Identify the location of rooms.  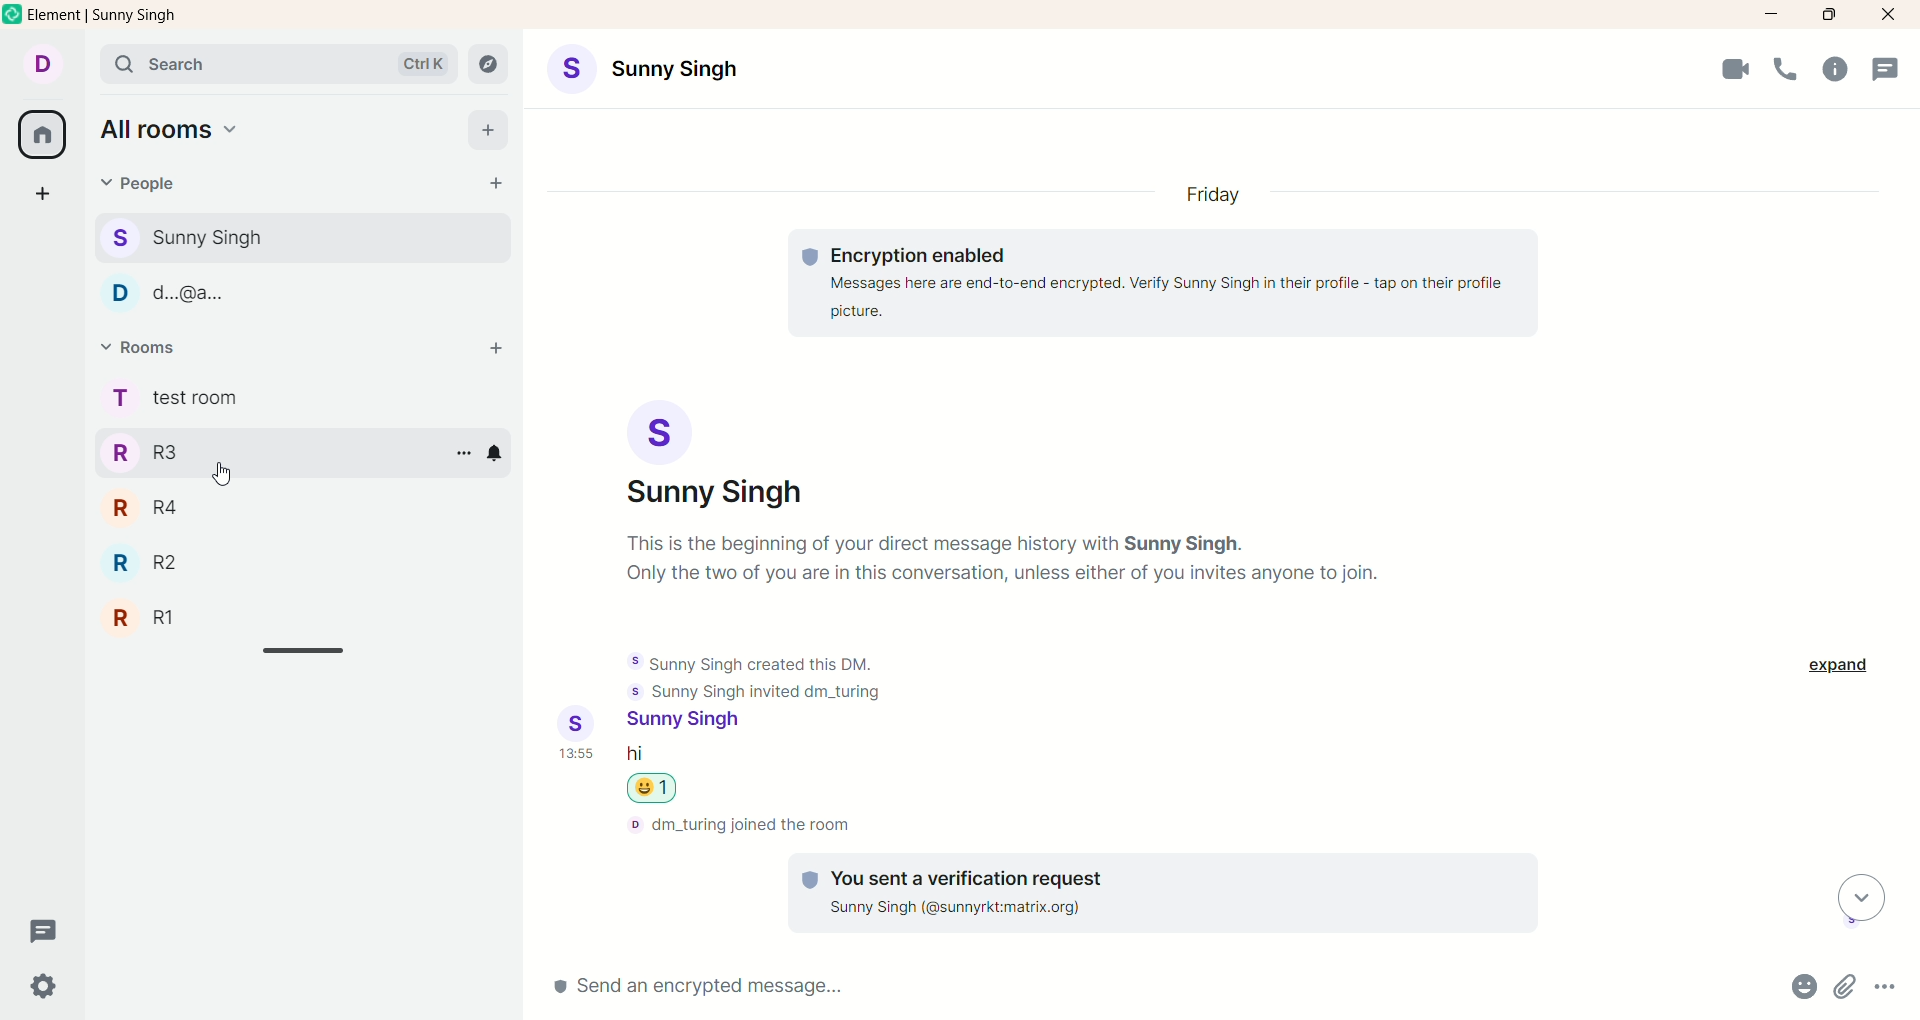
(142, 350).